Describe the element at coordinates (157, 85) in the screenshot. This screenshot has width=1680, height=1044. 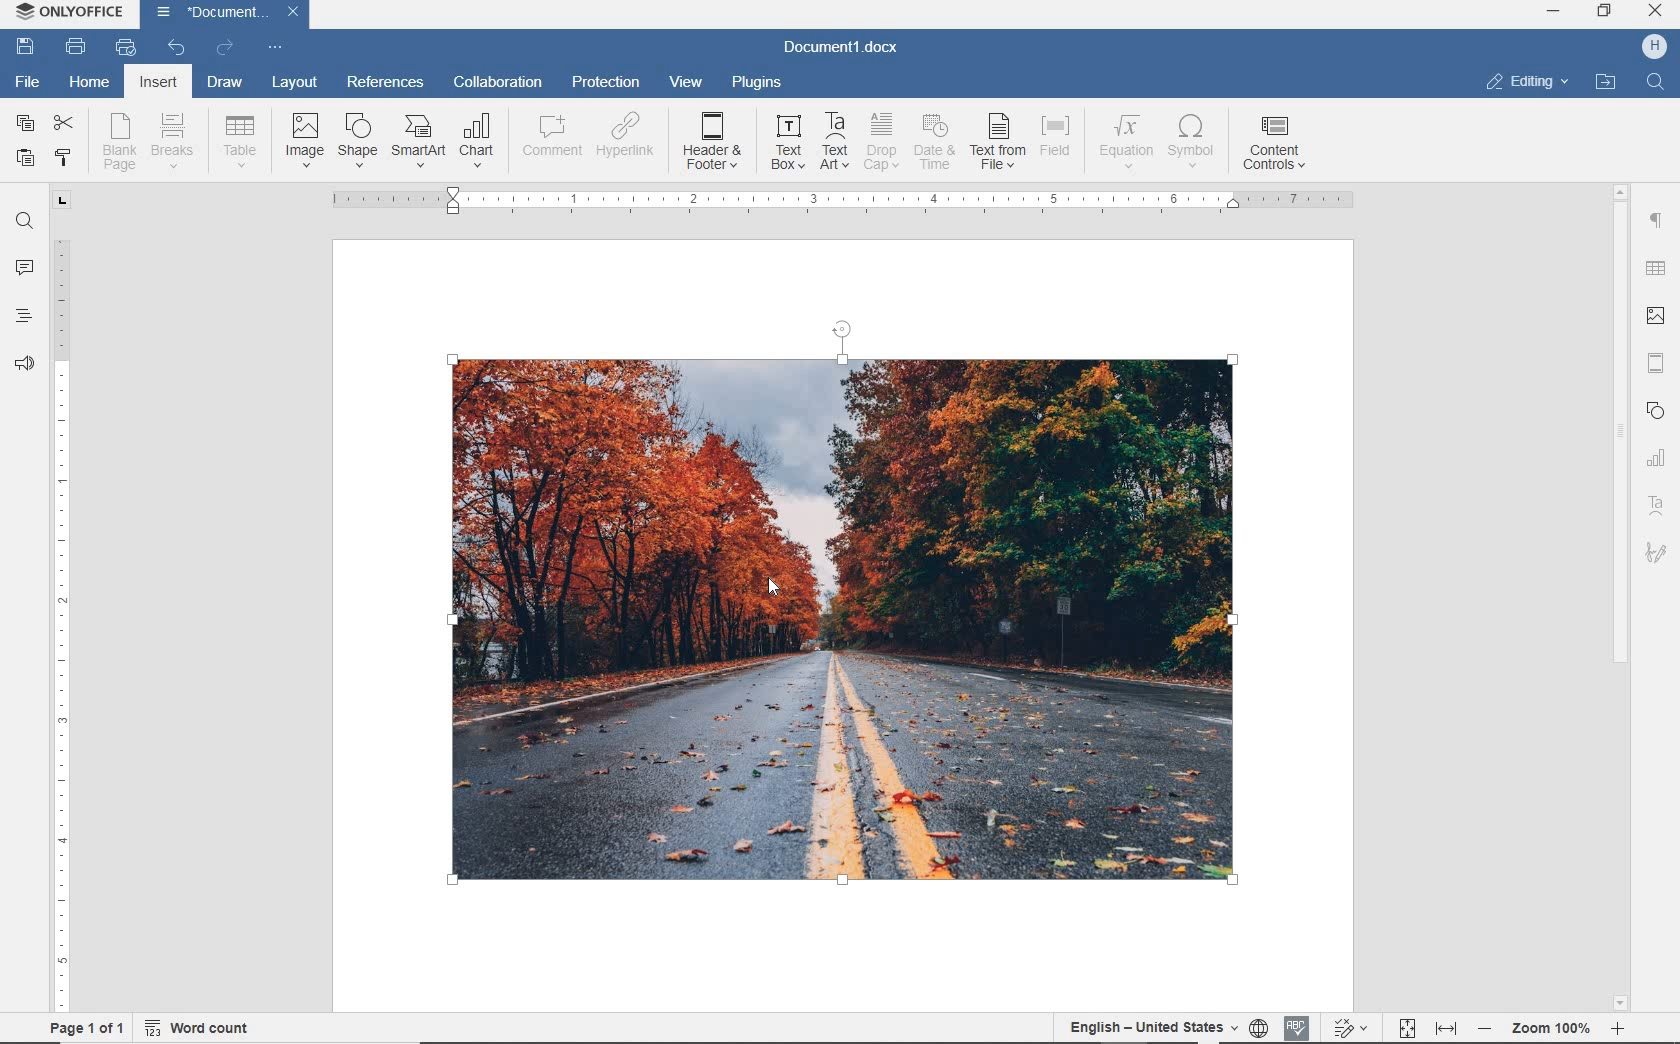
I see `insert` at that location.